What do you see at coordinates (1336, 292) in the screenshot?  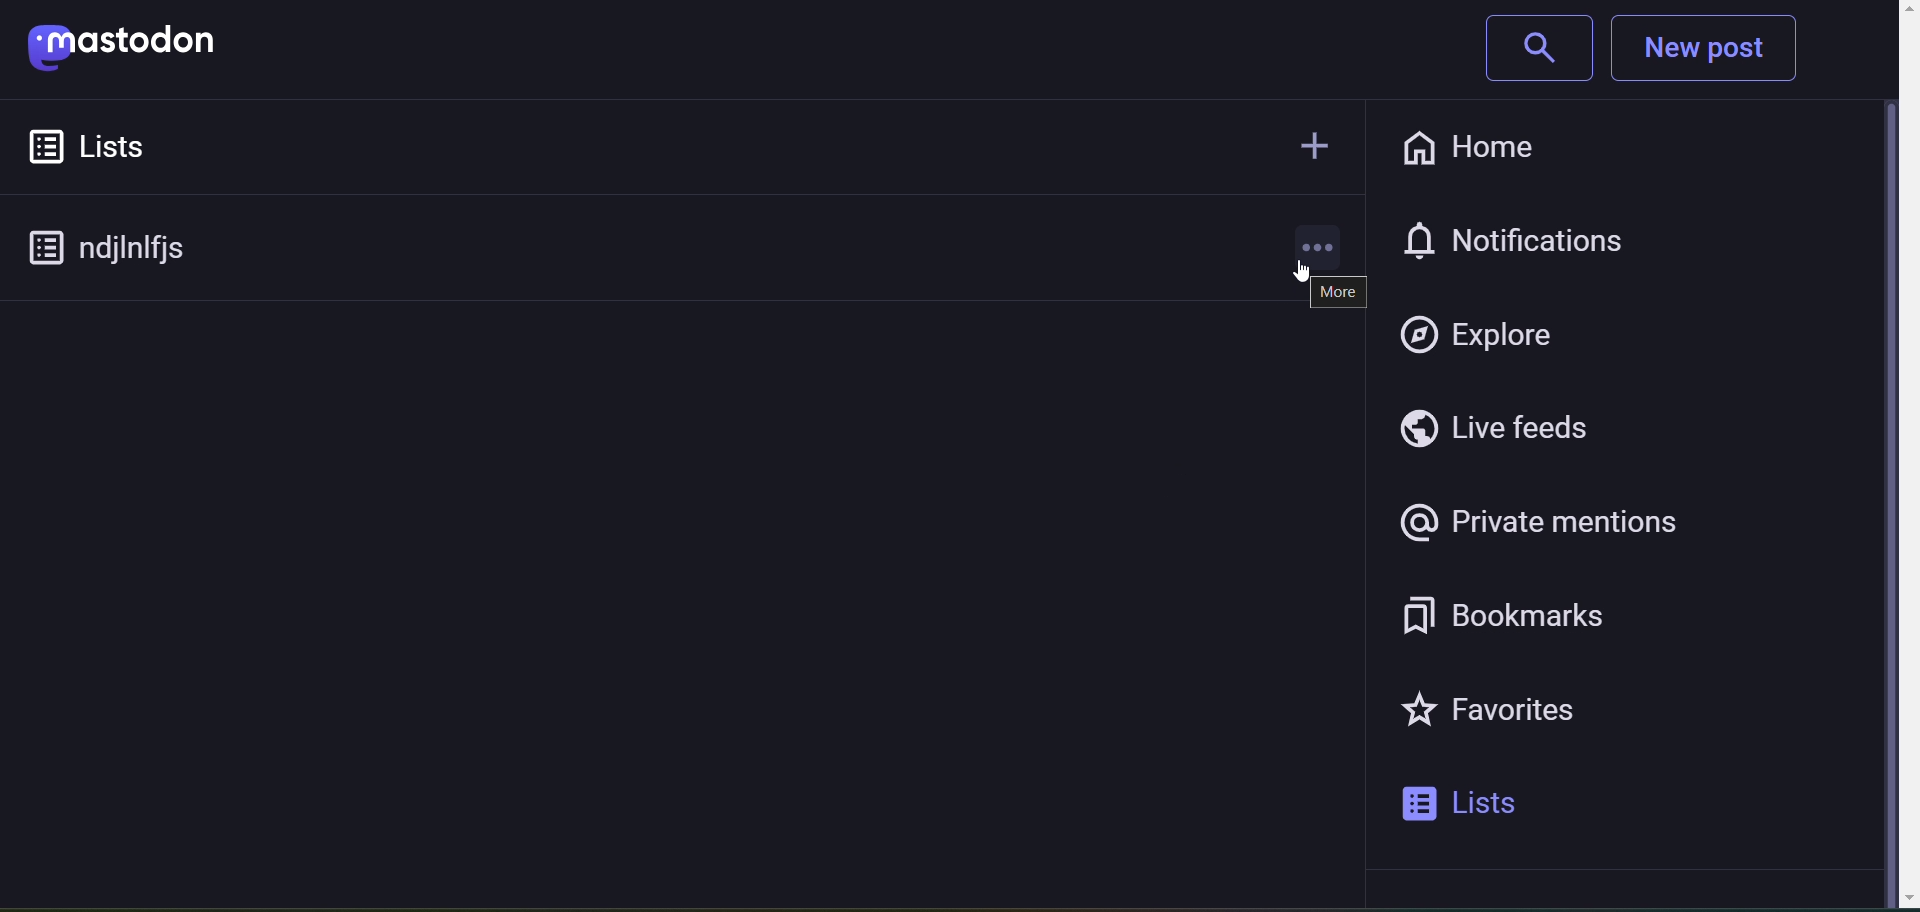 I see `more` at bounding box center [1336, 292].